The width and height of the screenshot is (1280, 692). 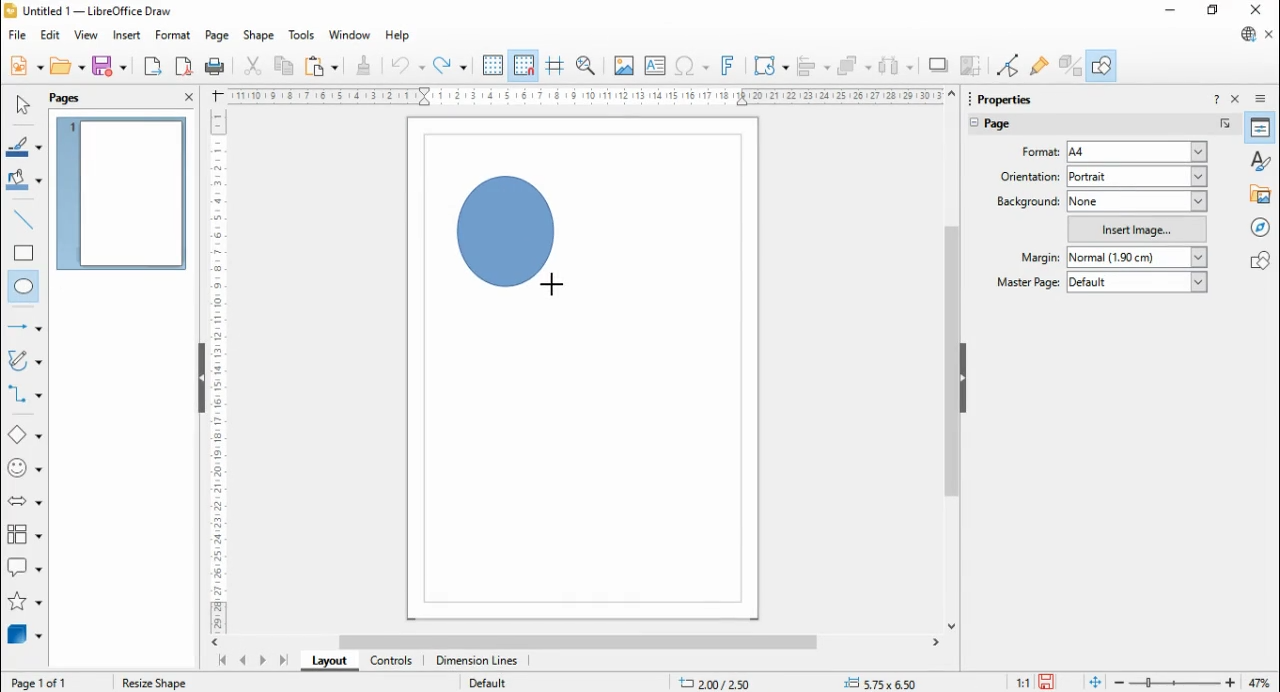 What do you see at coordinates (582, 642) in the screenshot?
I see `scroll bar` at bounding box center [582, 642].